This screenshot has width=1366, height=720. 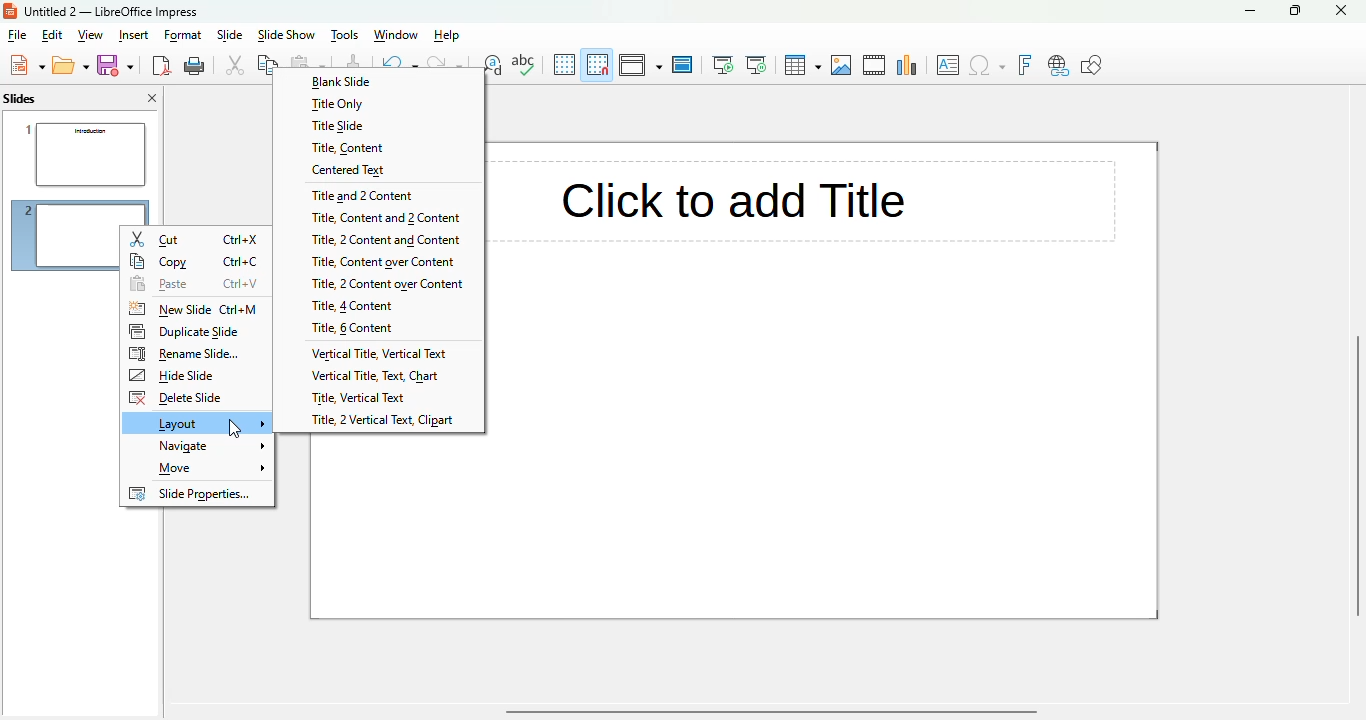 What do you see at coordinates (908, 65) in the screenshot?
I see `insert chart` at bounding box center [908, 65].